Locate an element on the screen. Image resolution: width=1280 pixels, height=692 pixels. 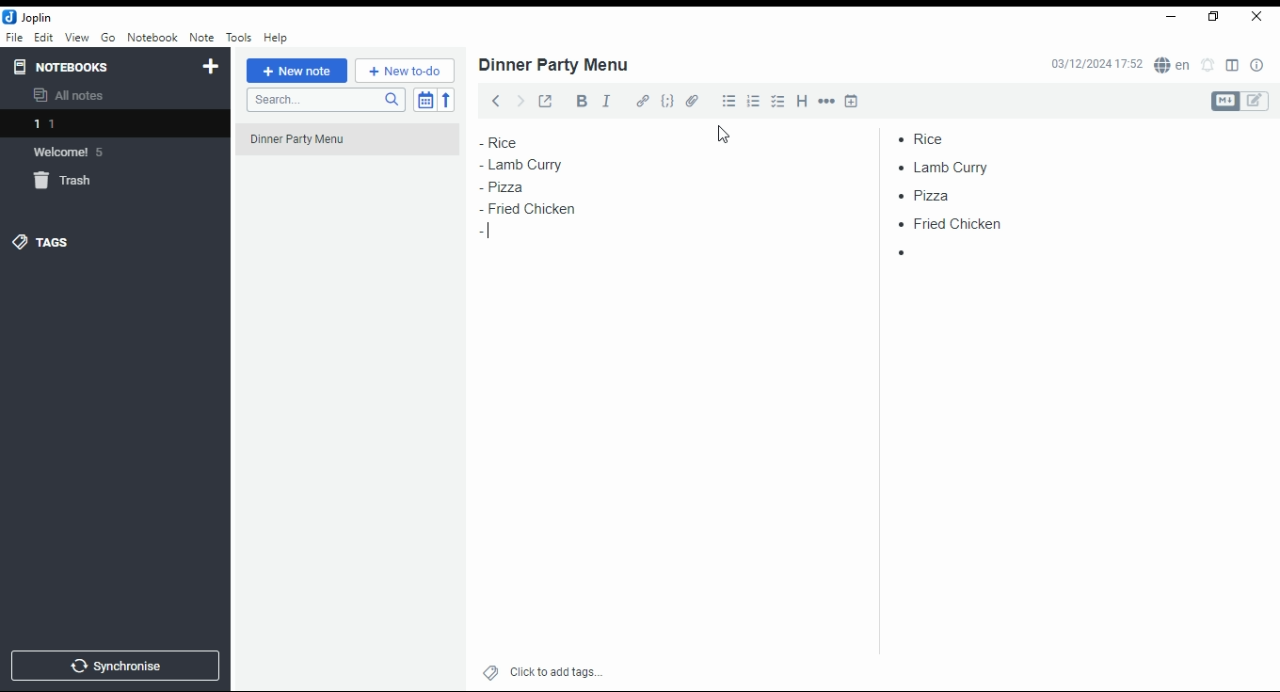
click to add tags is located at coordinates (554, 671).